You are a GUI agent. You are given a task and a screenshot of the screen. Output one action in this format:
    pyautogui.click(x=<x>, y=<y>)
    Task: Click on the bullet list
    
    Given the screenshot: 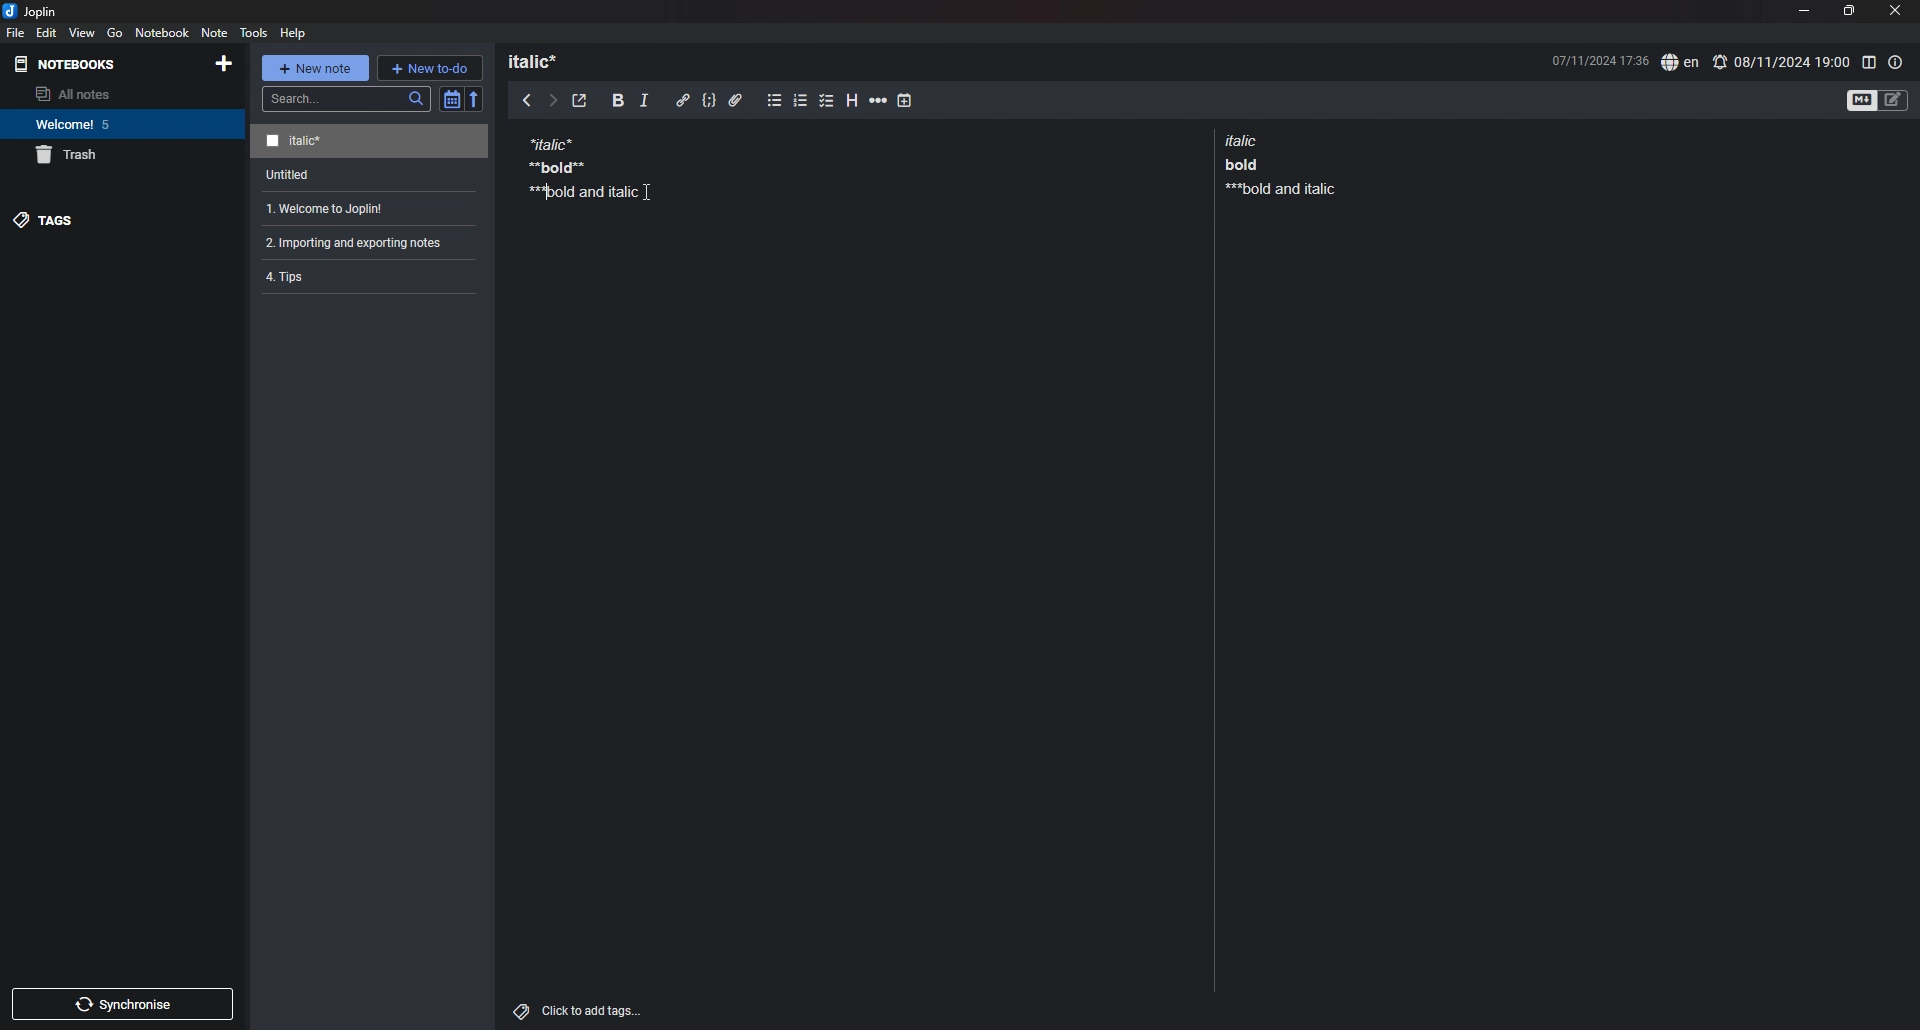 What is the action you would take?
    pyautogui.click(x=774, y=101)
    